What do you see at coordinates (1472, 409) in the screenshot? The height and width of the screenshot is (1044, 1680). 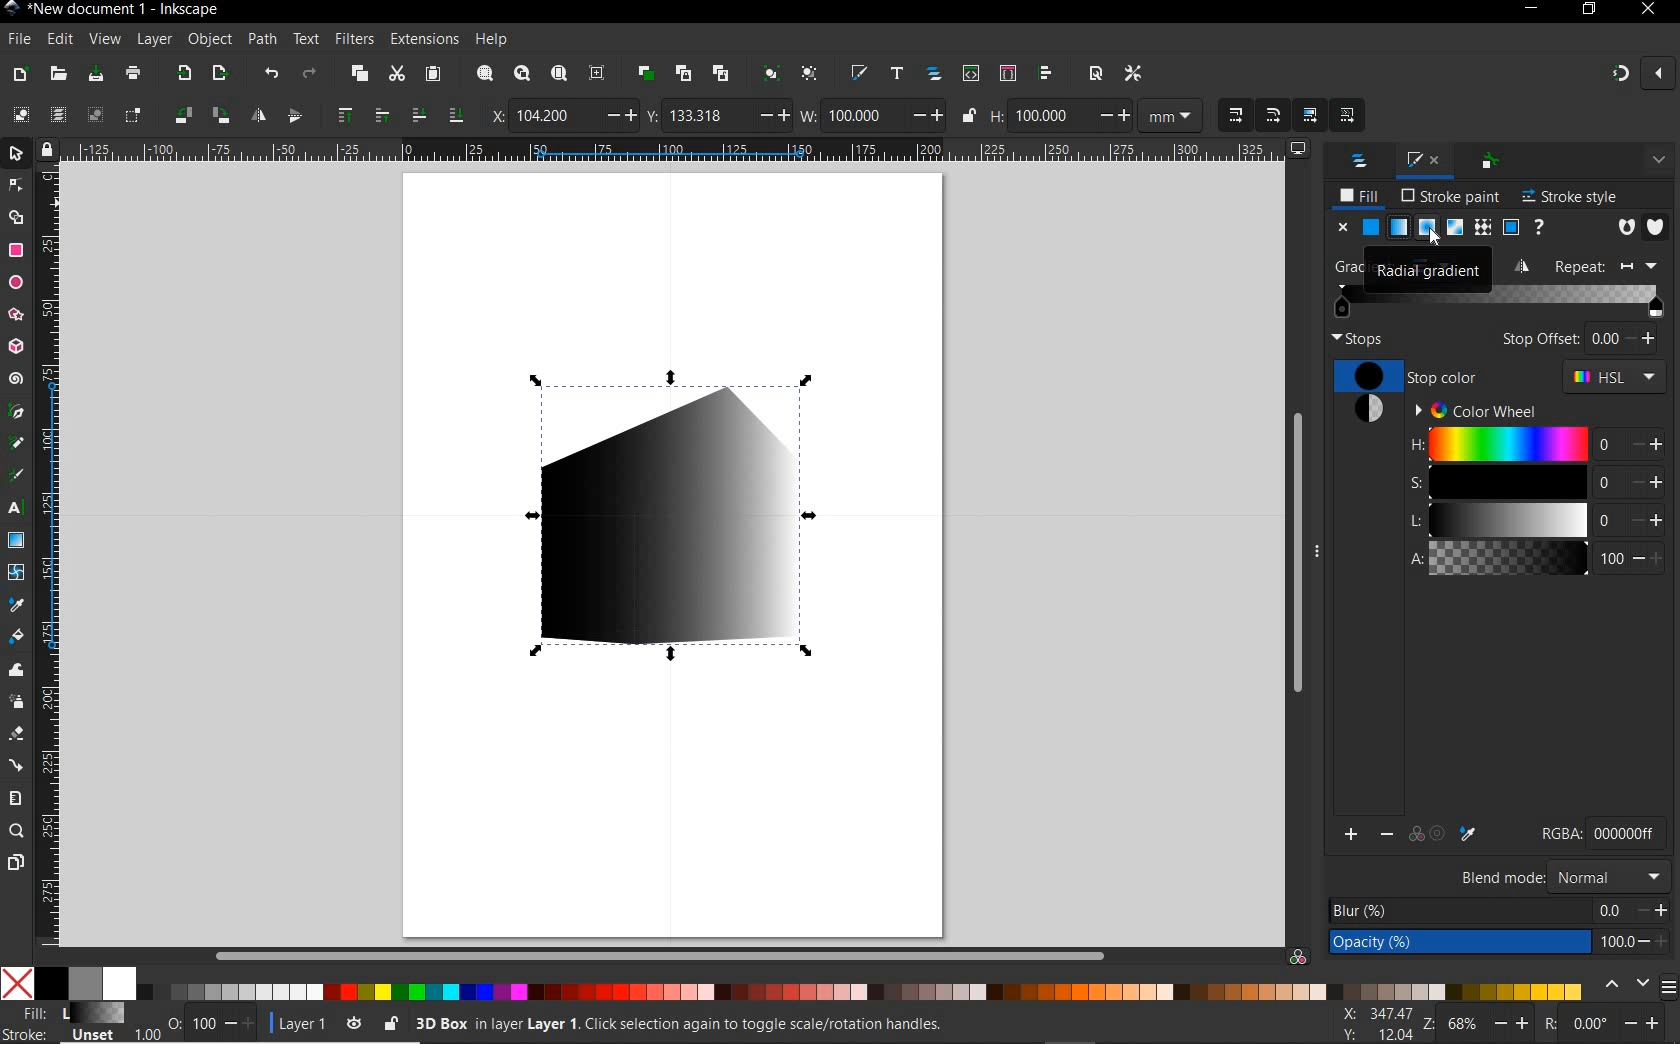 I see `color wheel` at bounding box center [1472, 409].